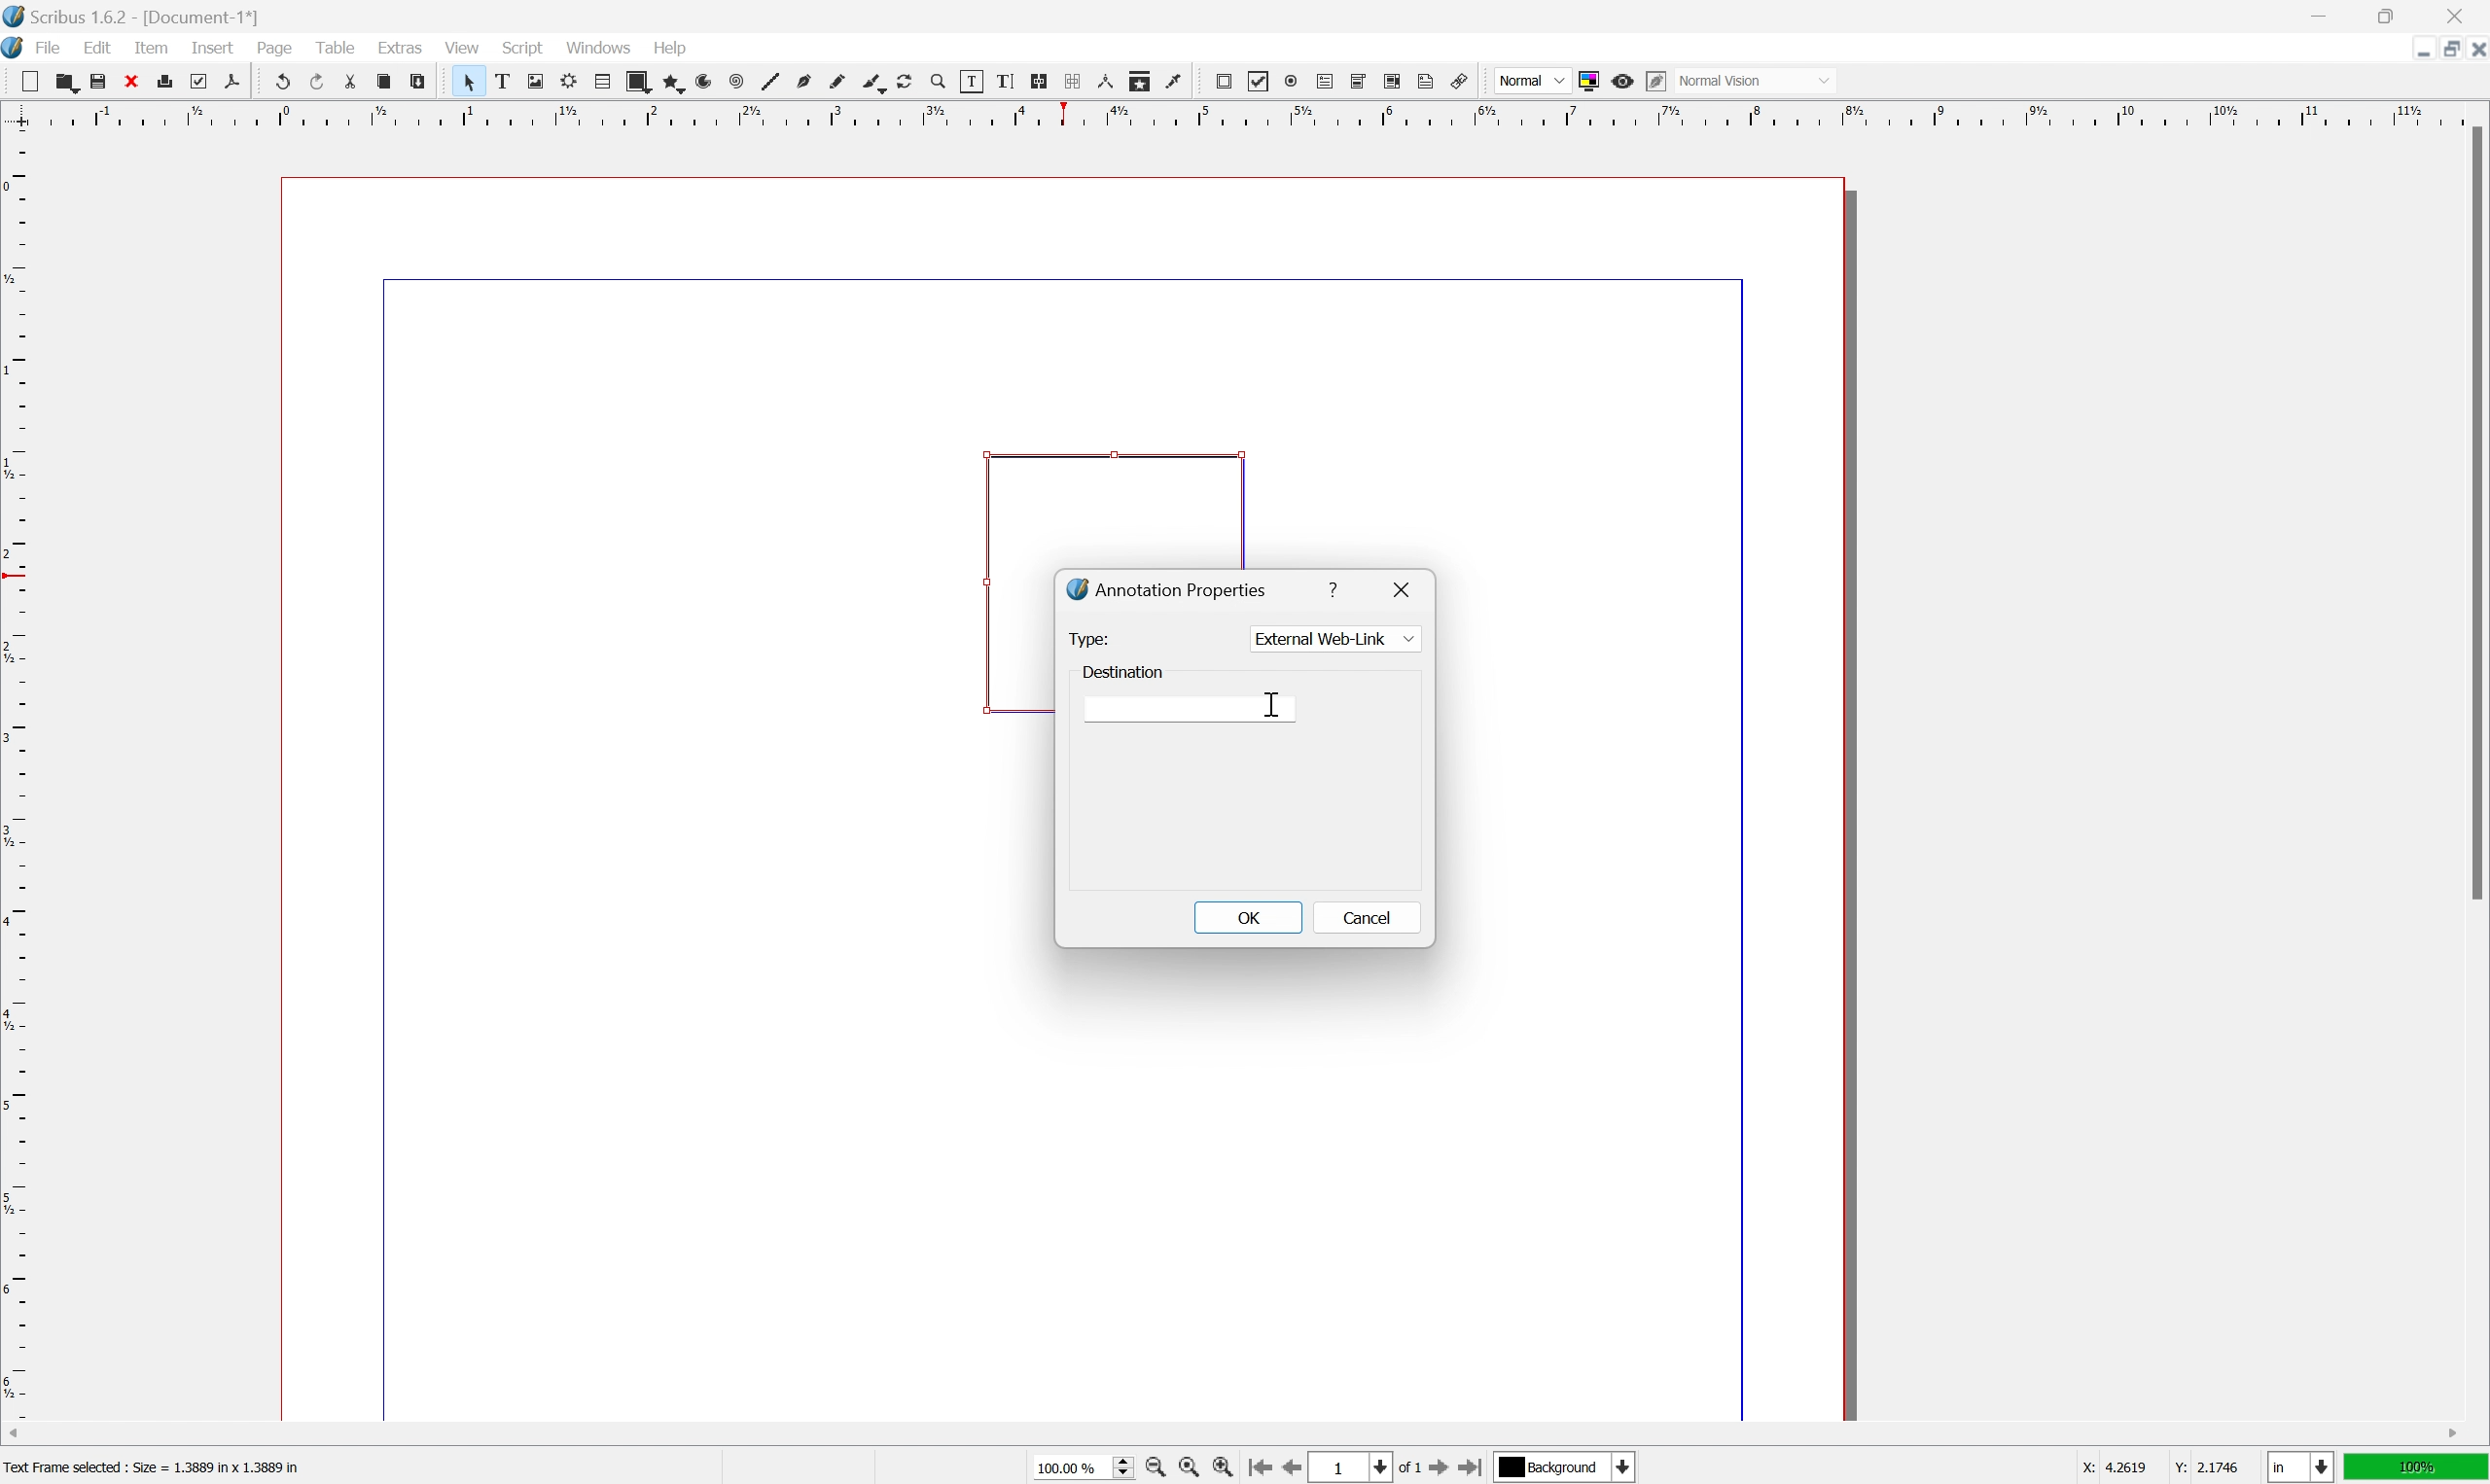 Image resolution: width=2490 pixels, height=1484 pixels. What do you see at coordinates (1531, 78) in the screenshot?
I see `normal` at bounding box center [1531, 78].